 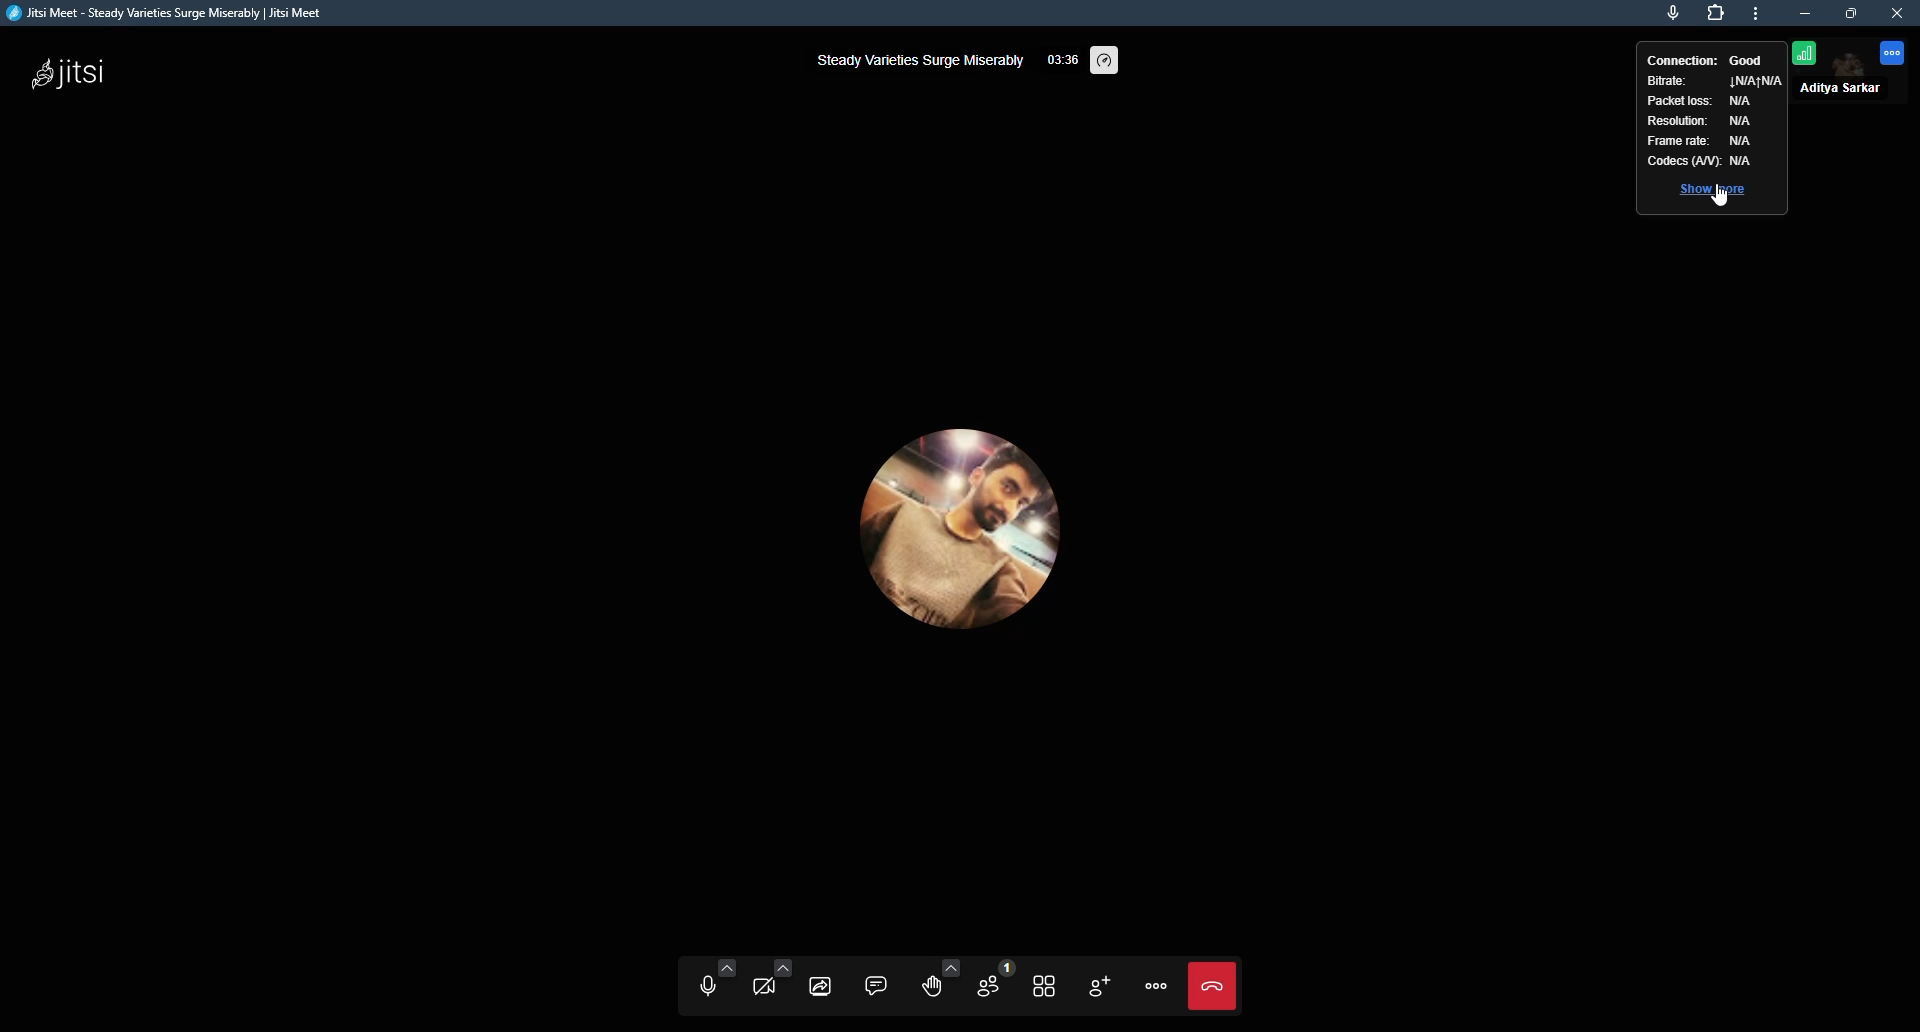 I want to click on profile, so click(x=1846, y=92).